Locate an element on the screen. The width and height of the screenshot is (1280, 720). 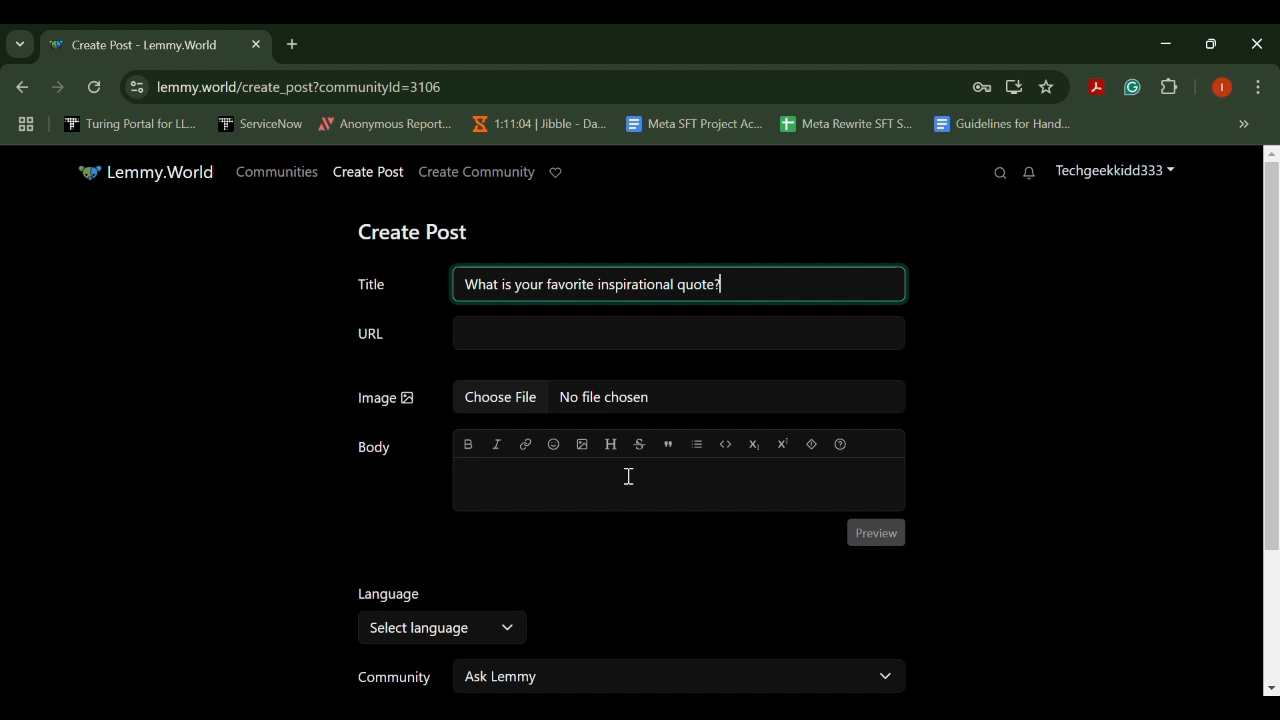
Options is located at coordinates (1258, 89).